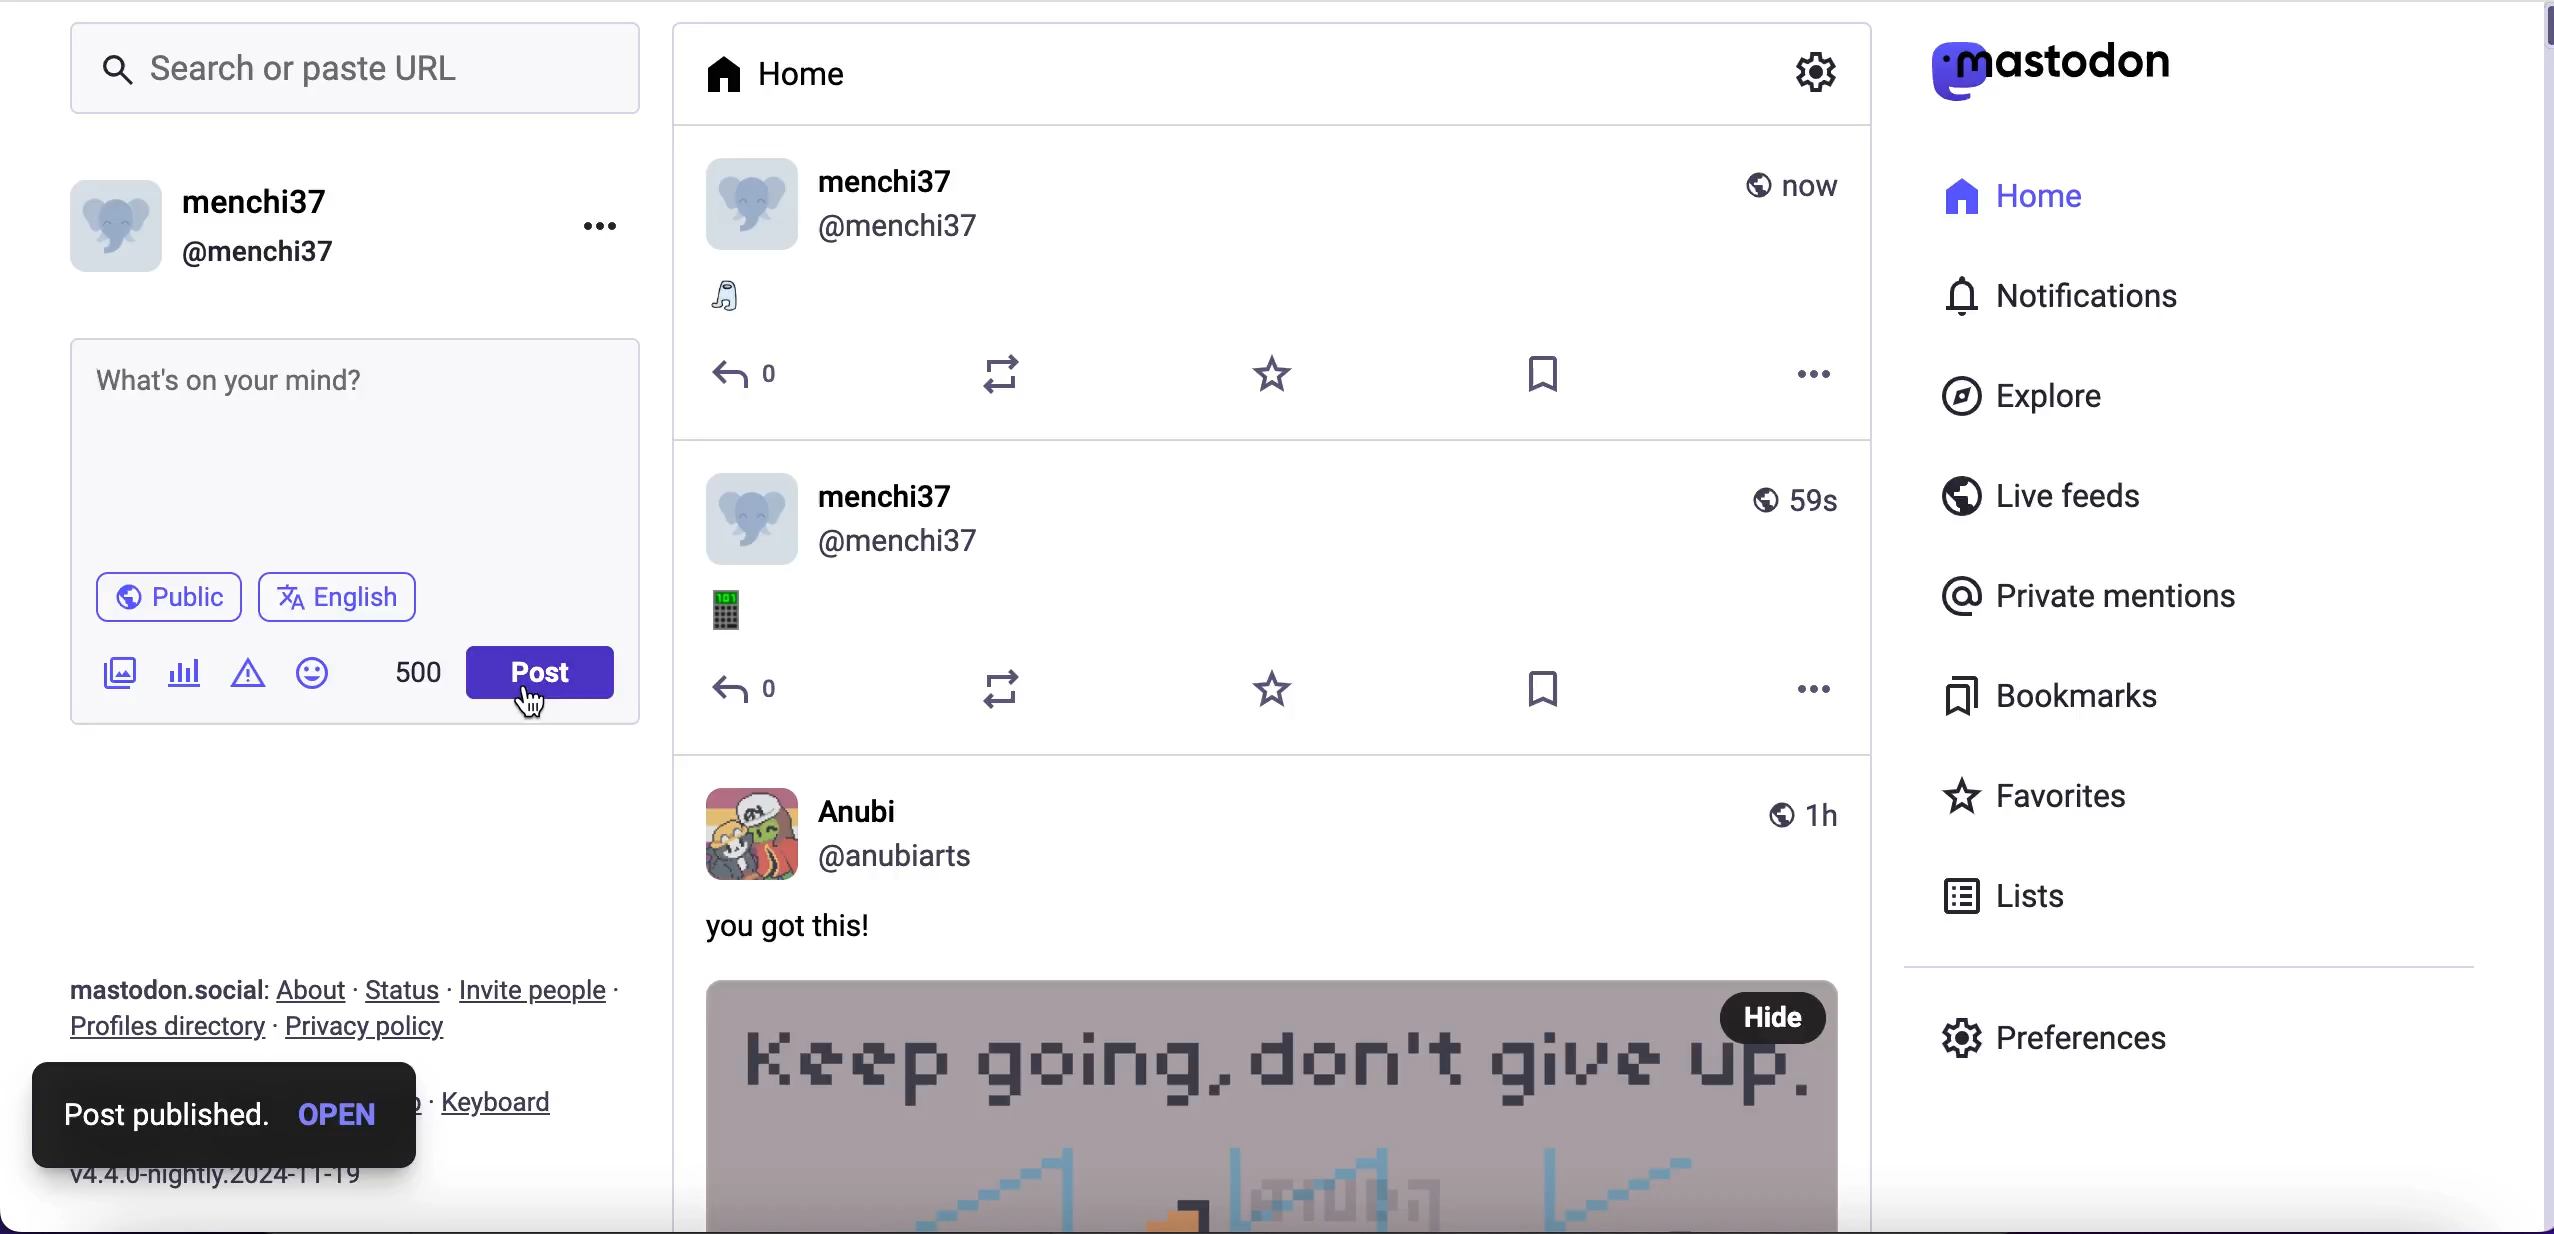  Describe the element at coordinates (2059, 700) in the screenshot. I see `bookmarks` at that location.